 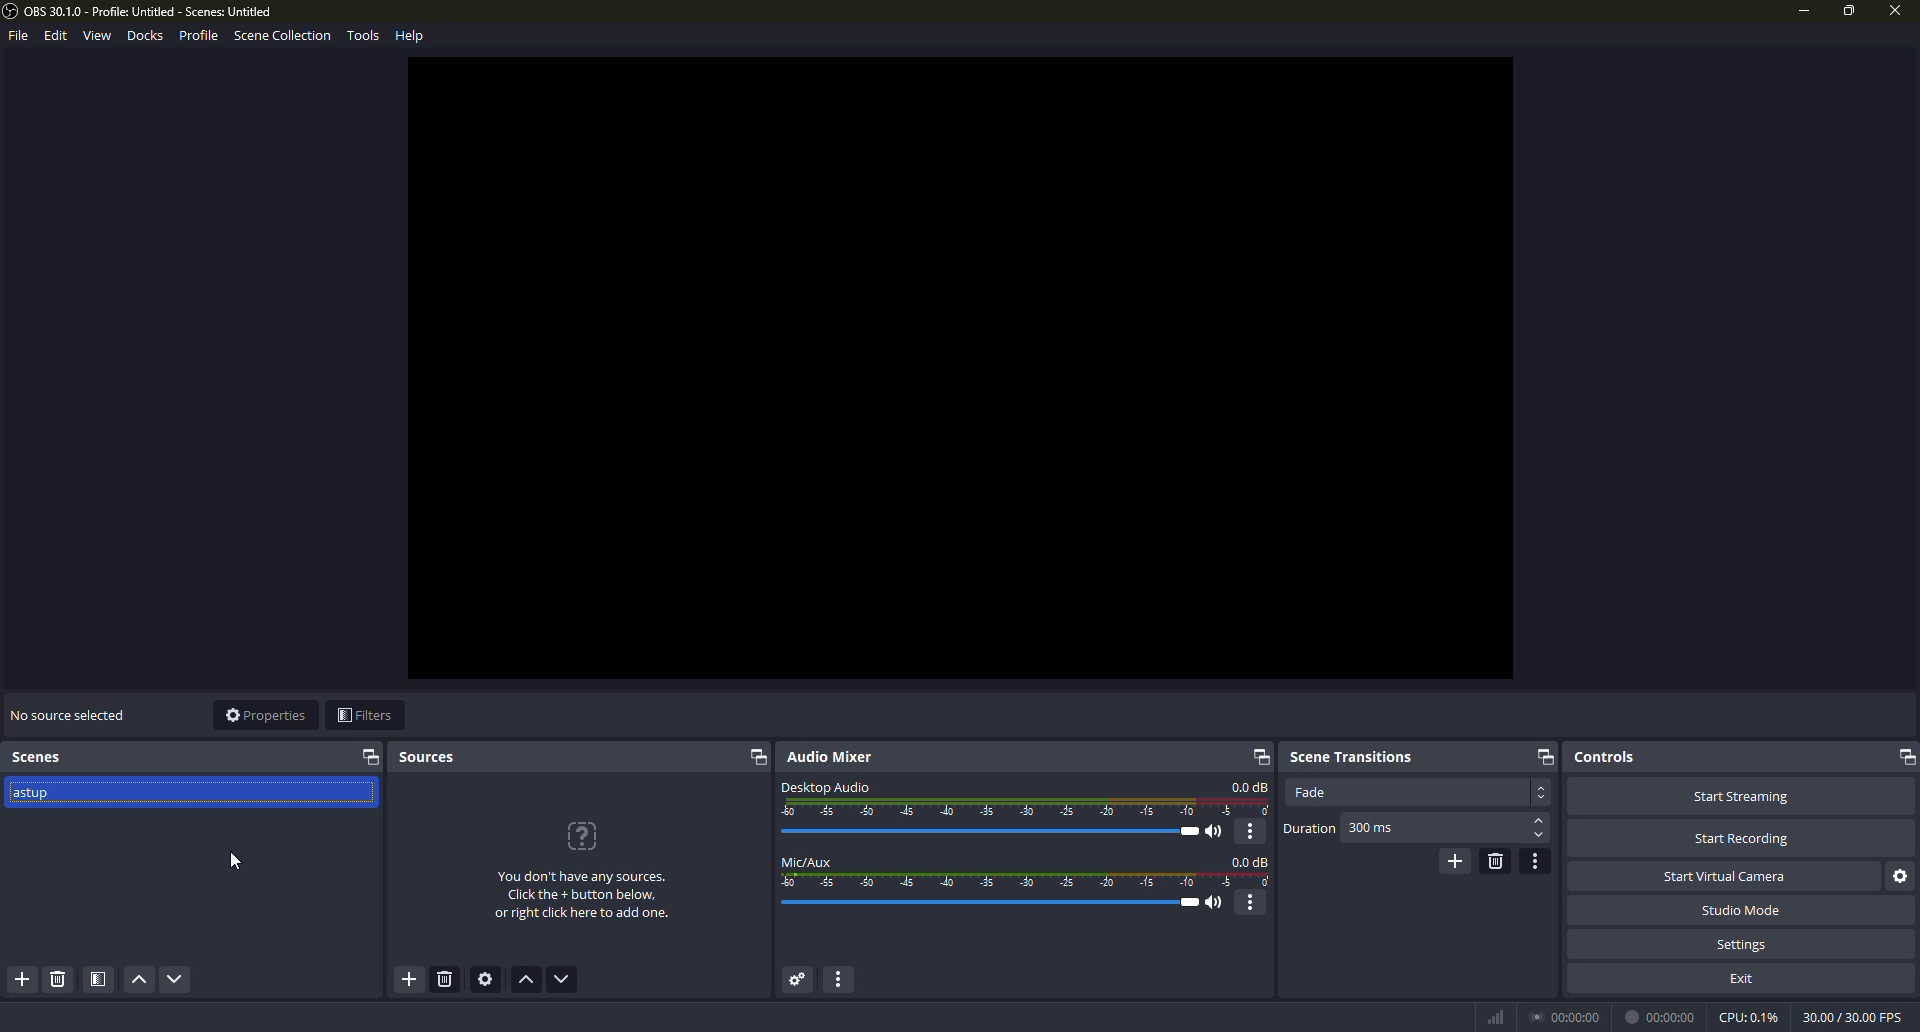 I want to click on transition properties, so click(x=1537, y=861).